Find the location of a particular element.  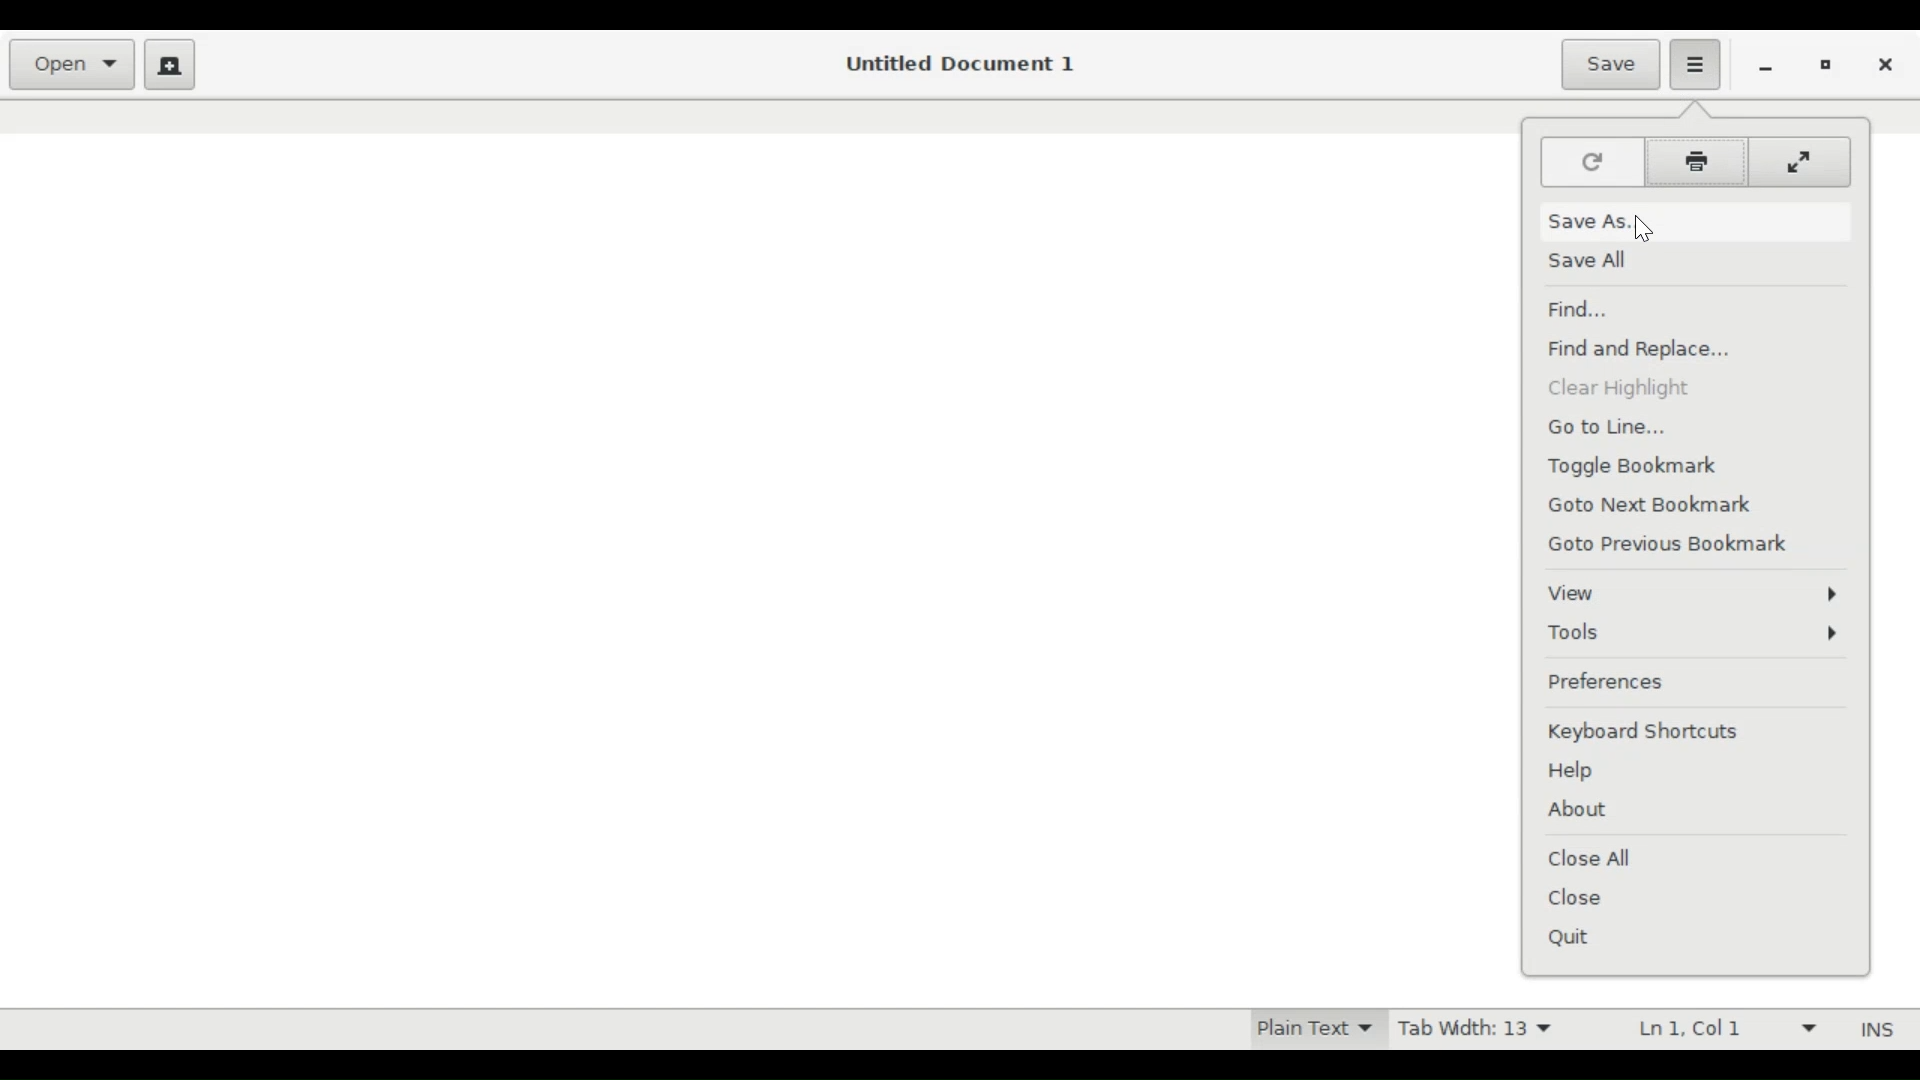

Cursor is located at coordinates (1652, 226).